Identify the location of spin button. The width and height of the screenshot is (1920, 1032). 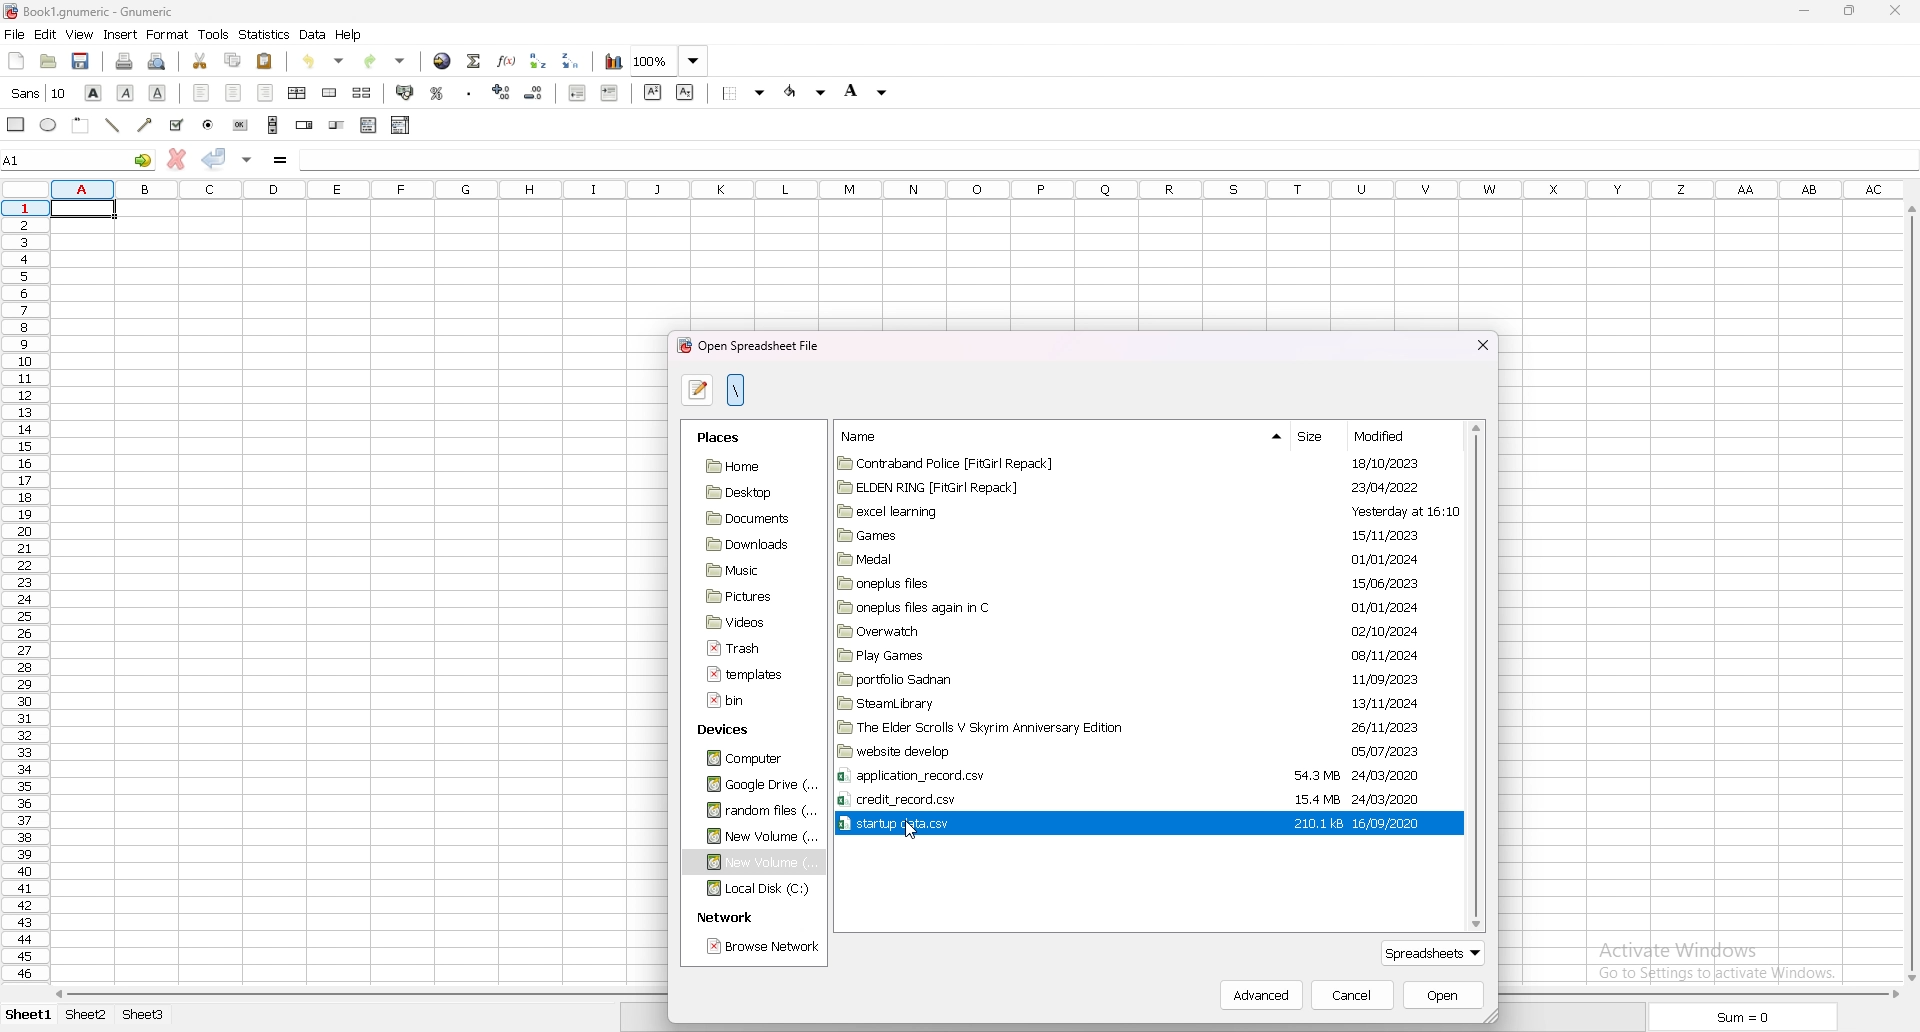
(306, 125).